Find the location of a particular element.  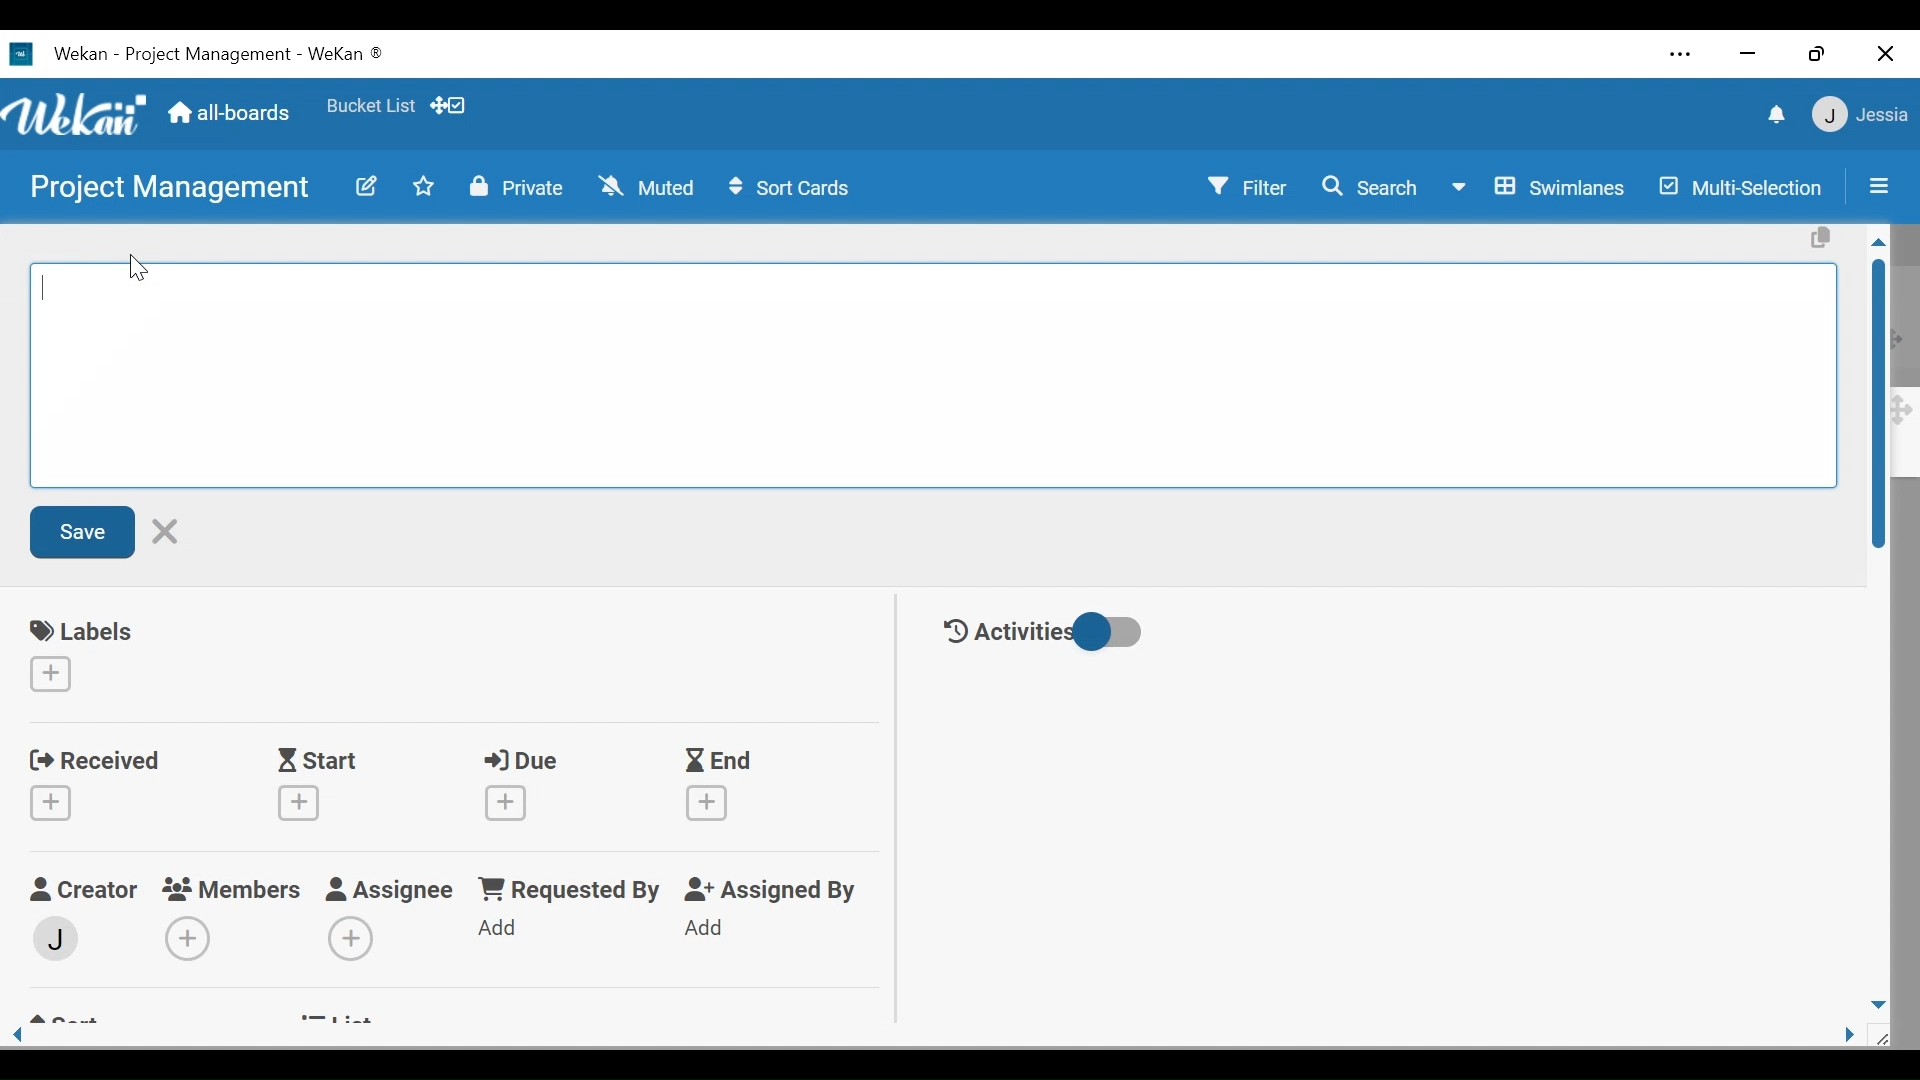

Vertical Scroll bar is located at coordinates (1879, 428).